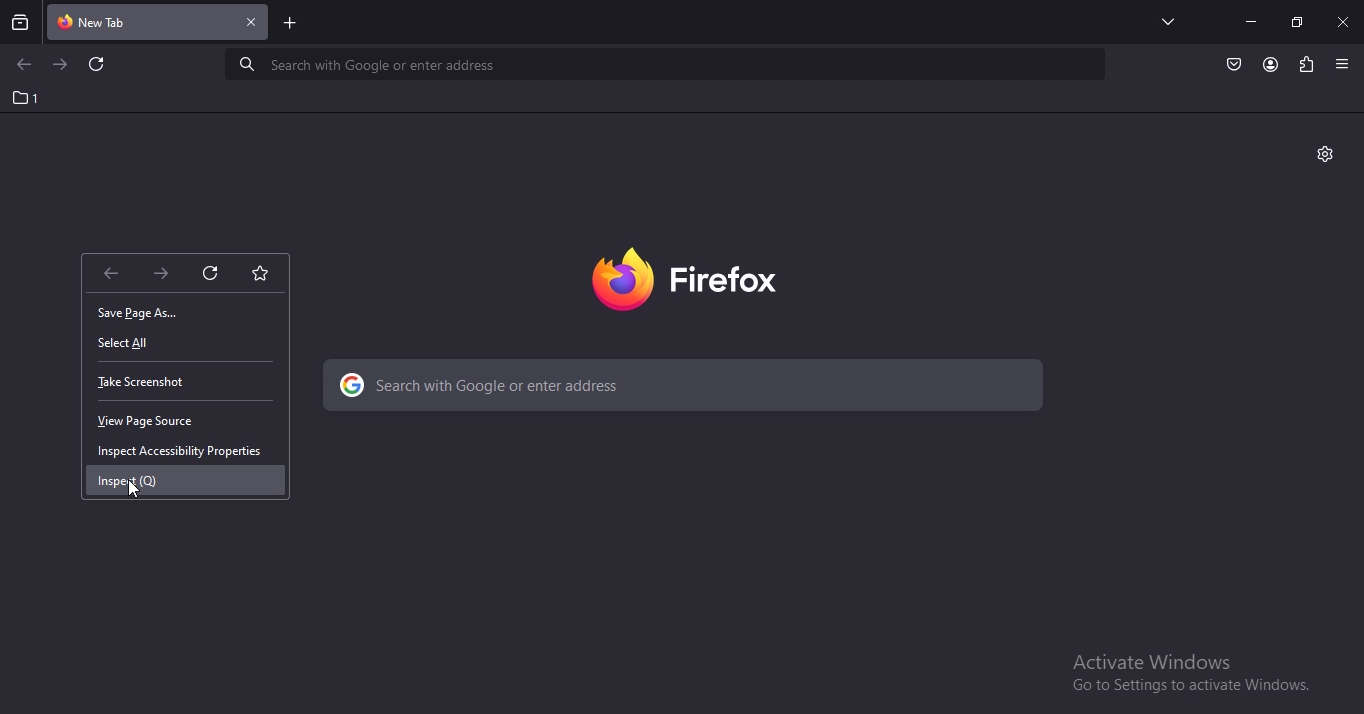  What do you see at coordinates (290, 22) in the screenshot?
I see `new tab` at bounding box center [290, 22].